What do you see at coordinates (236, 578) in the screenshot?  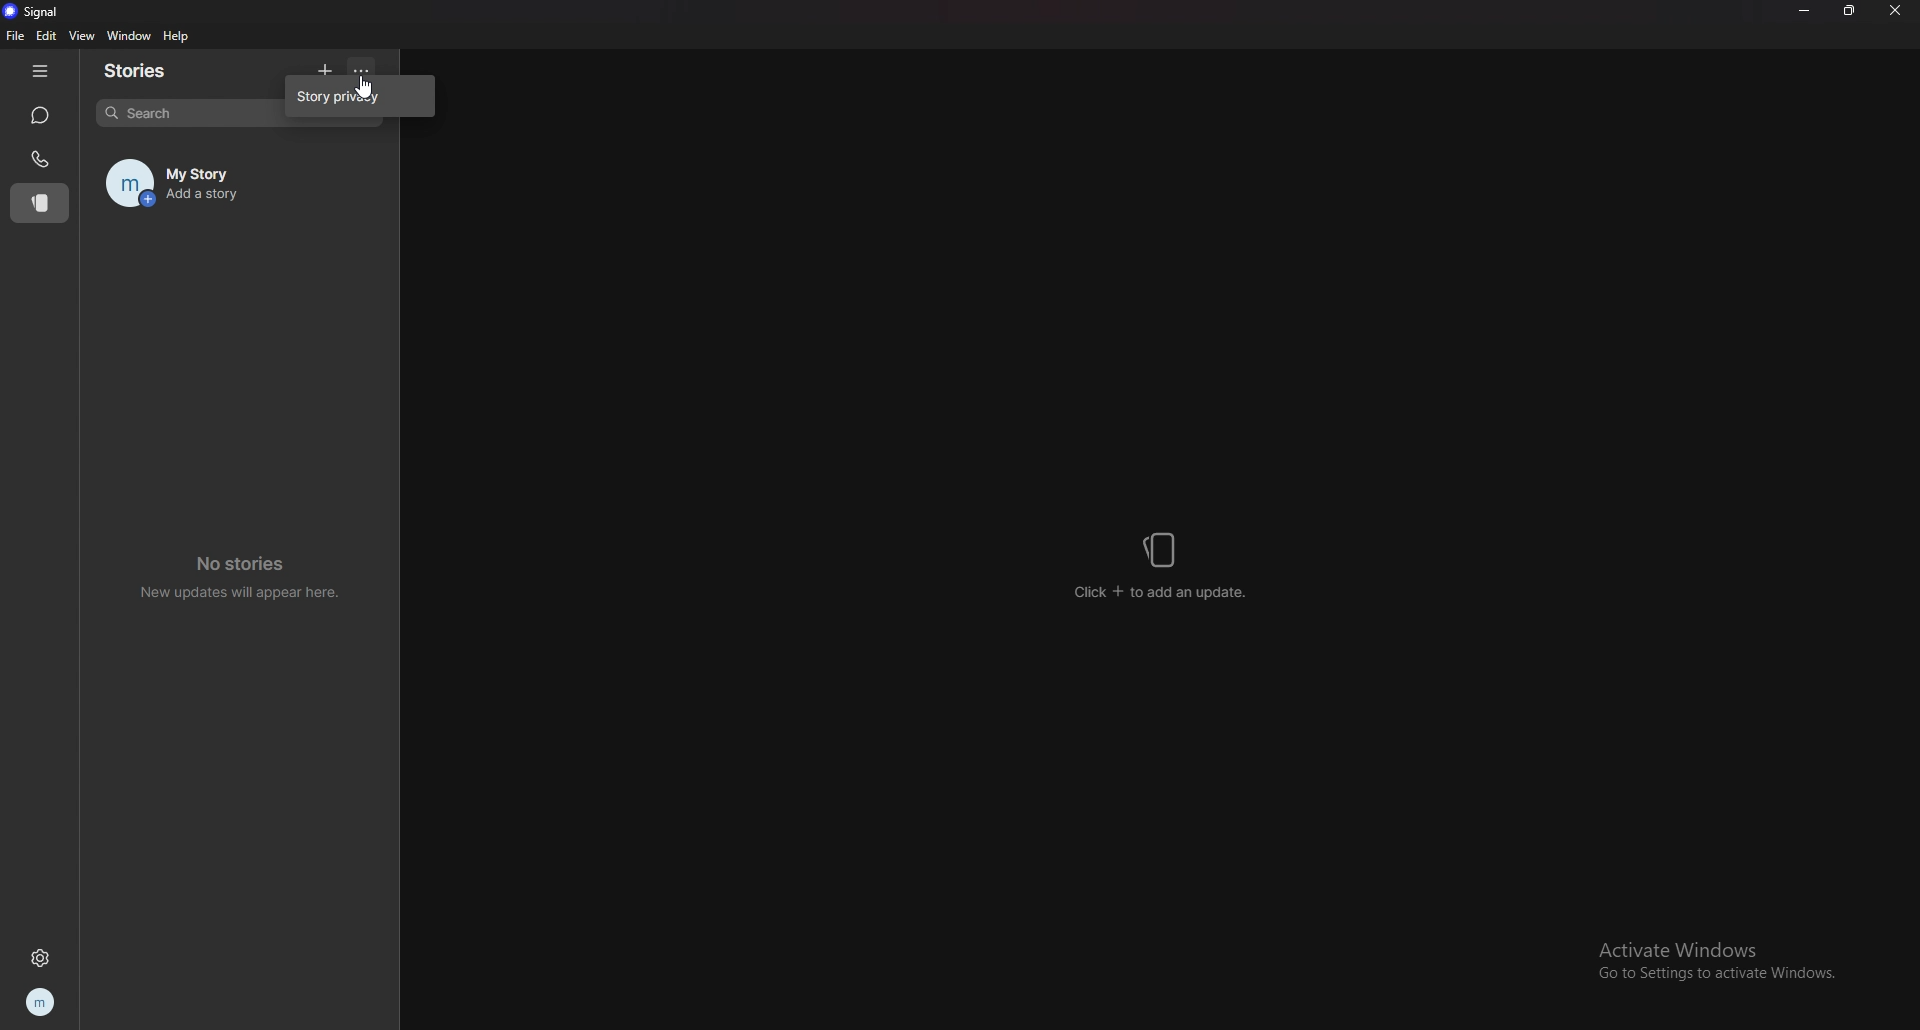 I see `no stories new updates will appear here` at bounding box center [236, 578].